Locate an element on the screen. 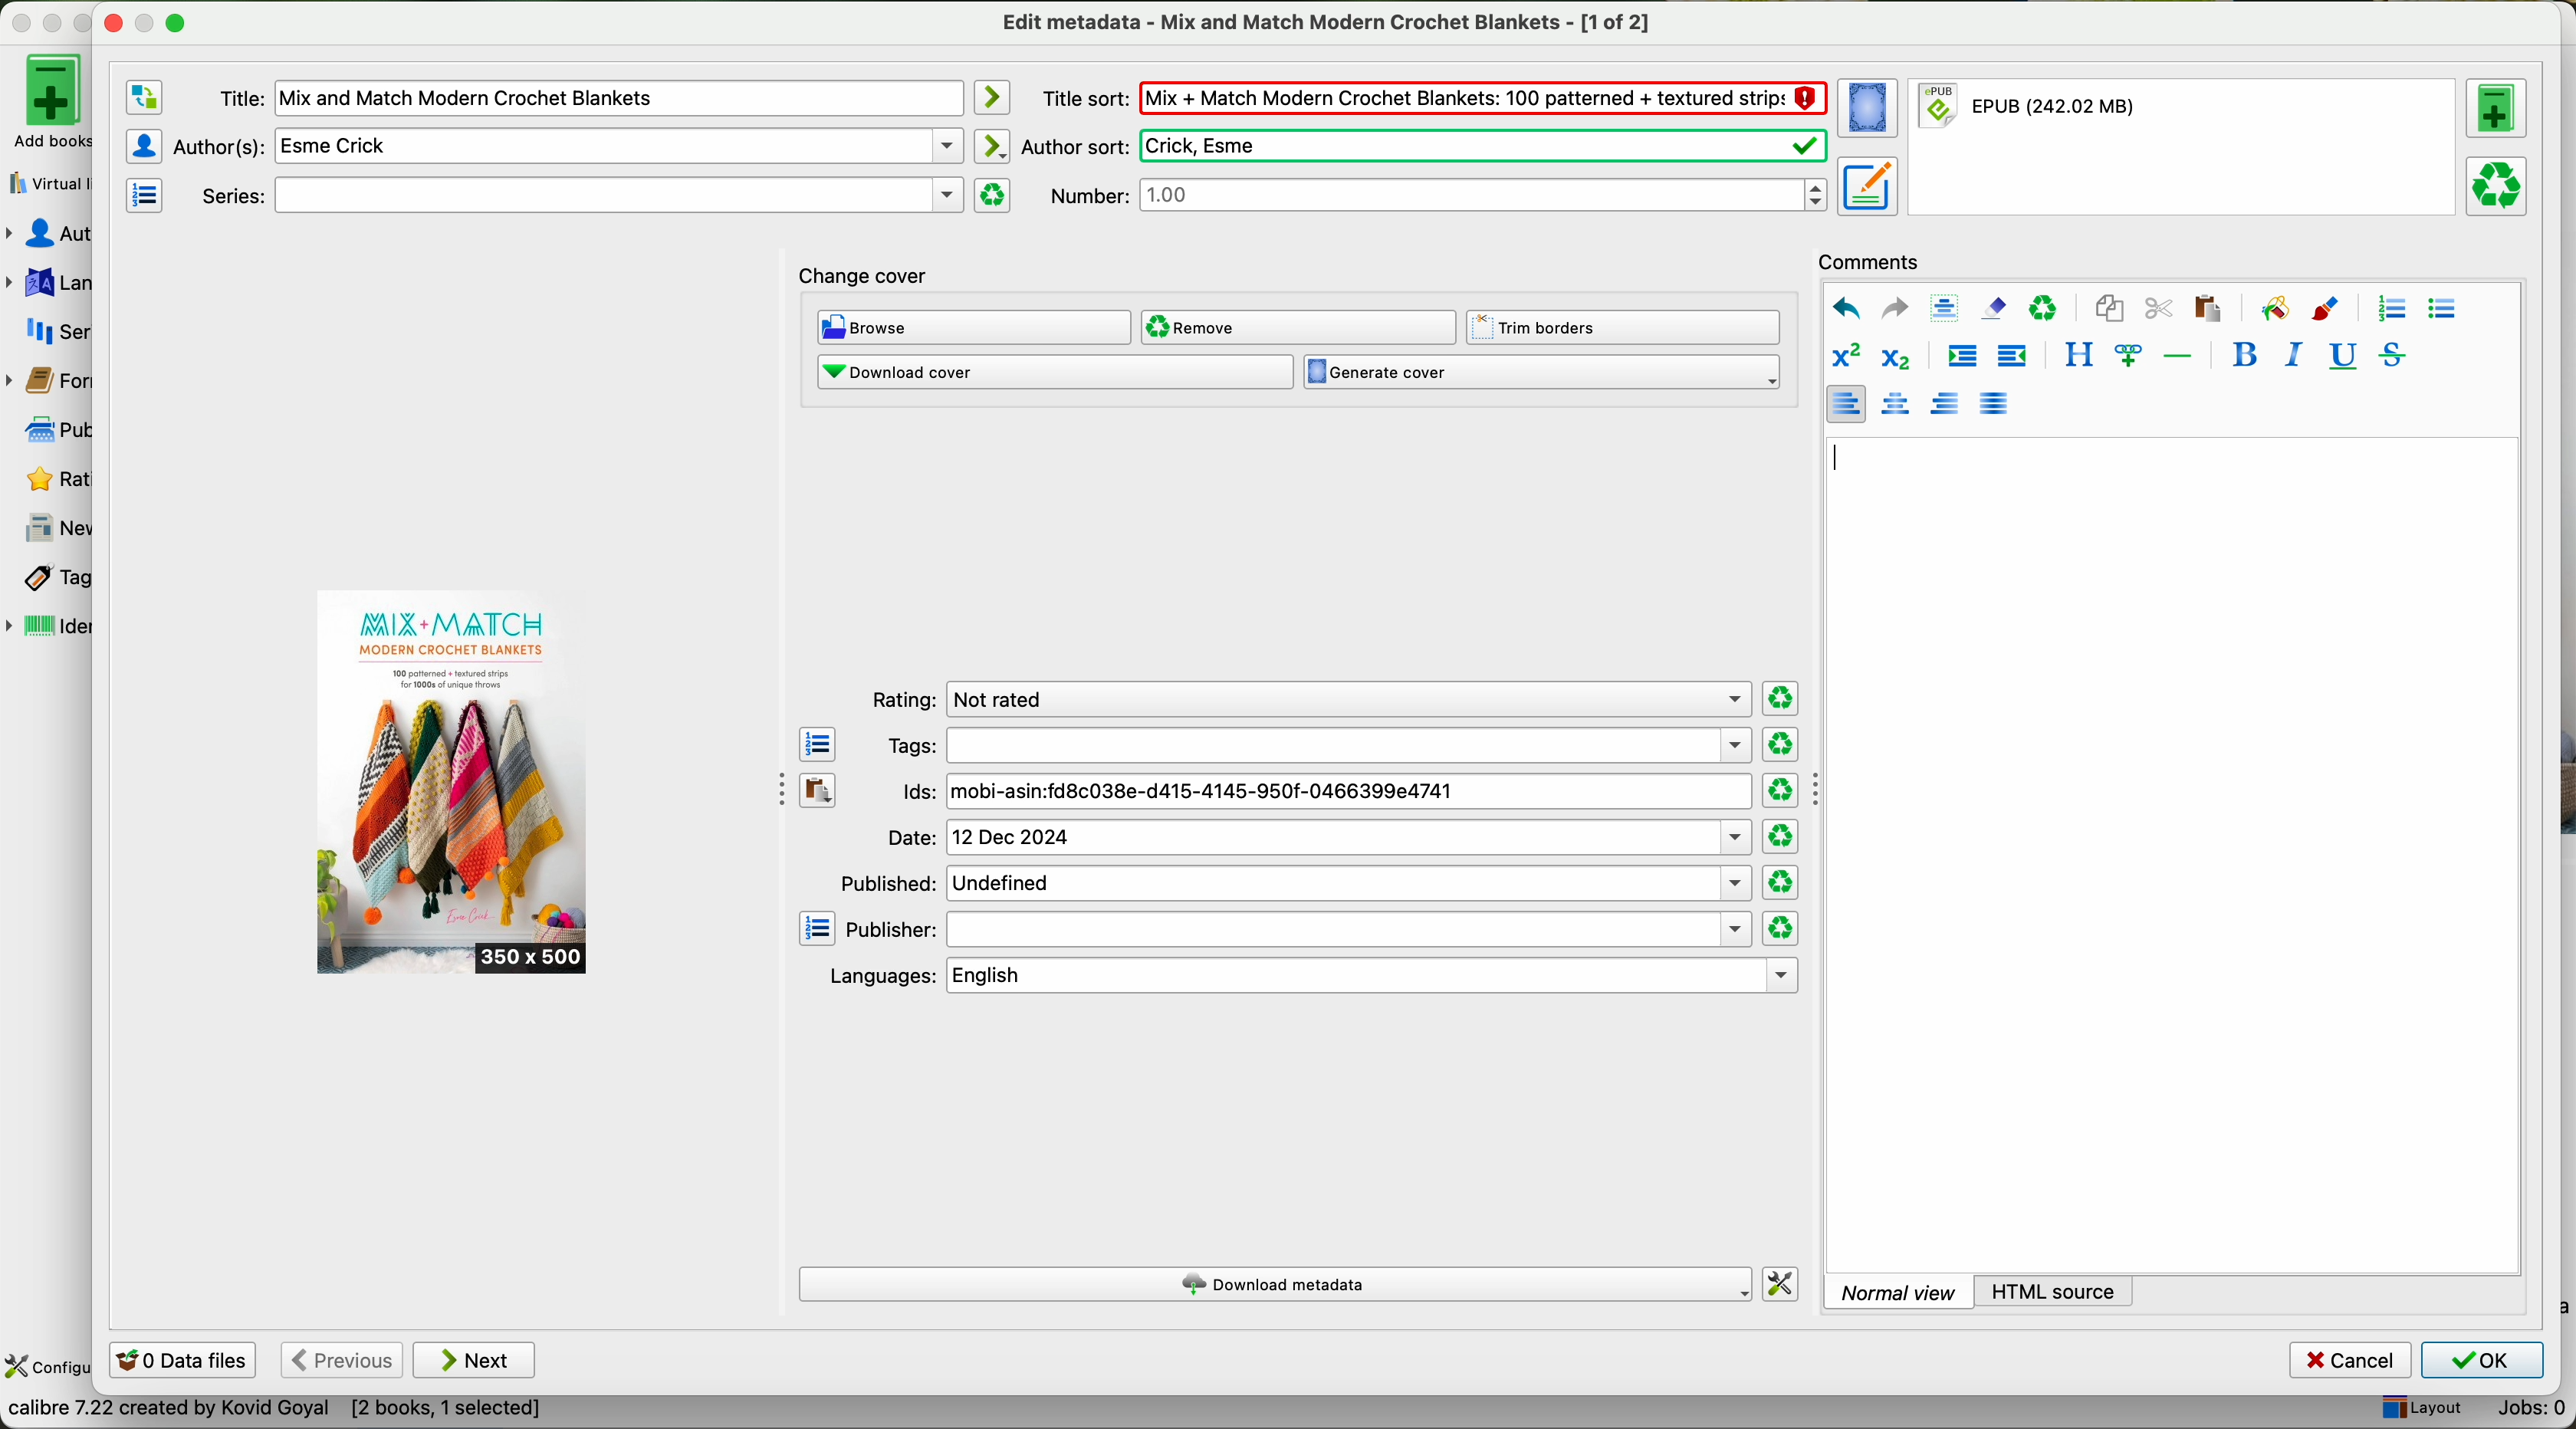  data is located at coordinates (274, 1413).